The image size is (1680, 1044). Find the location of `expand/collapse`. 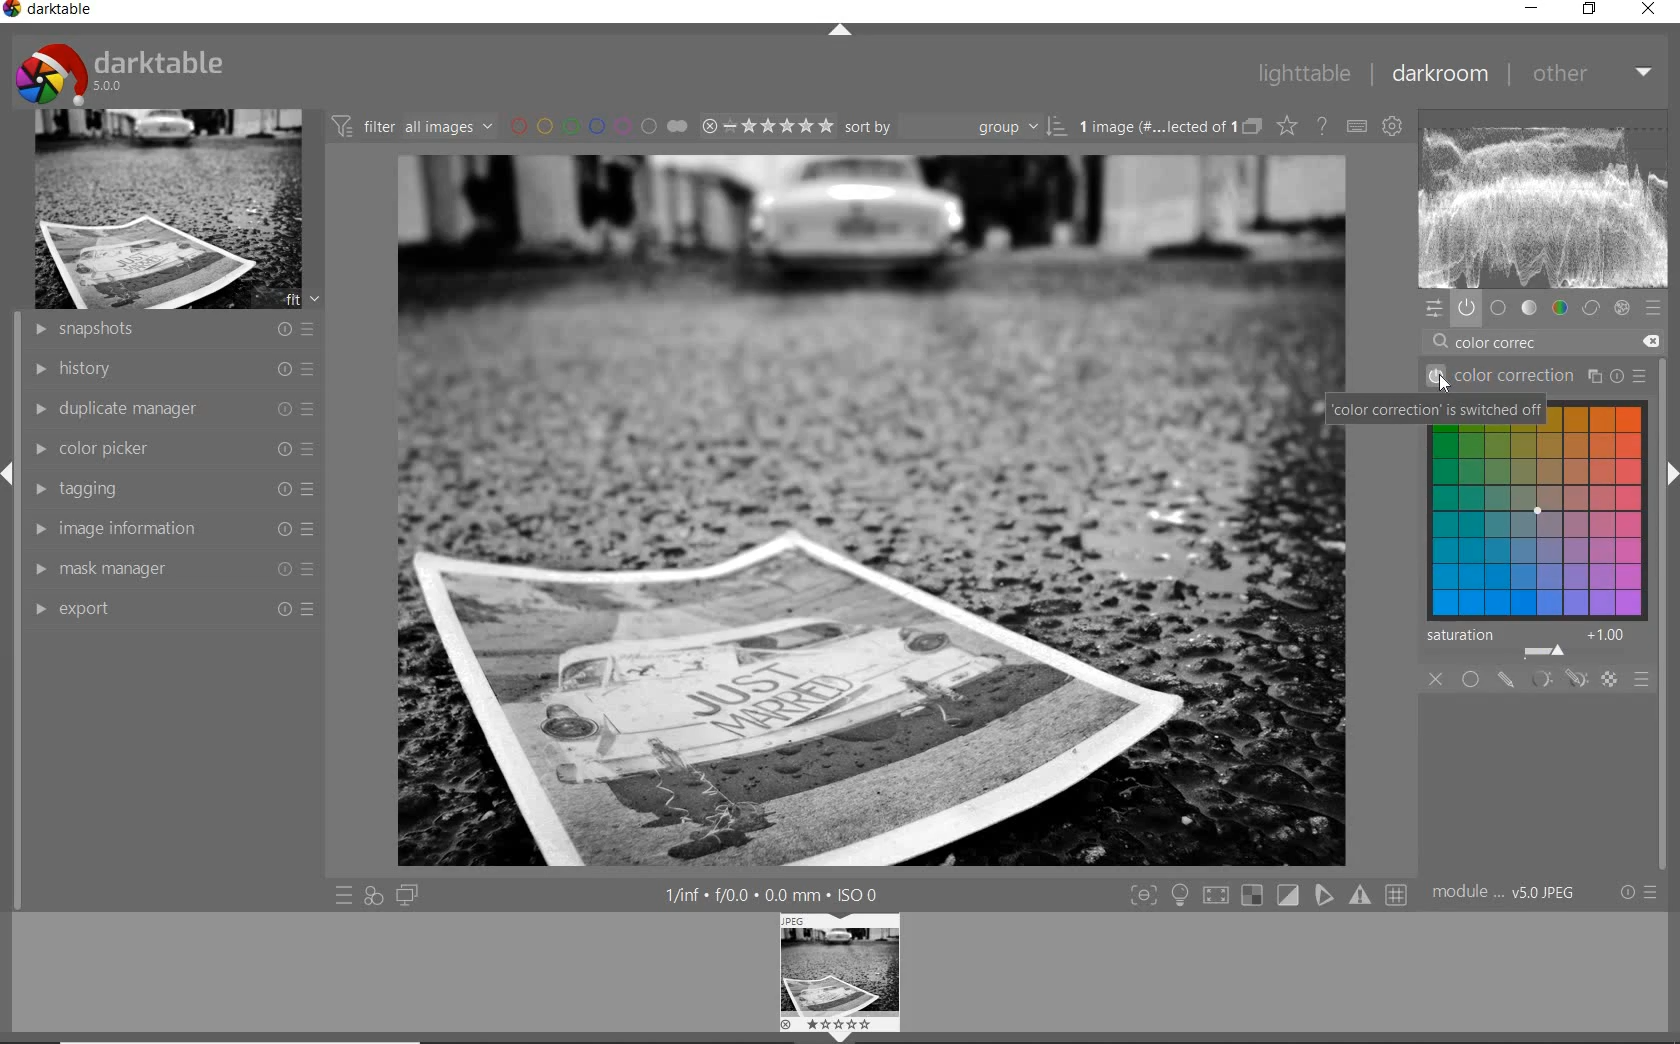

expand/collapse is located at coordinates (839, 33).